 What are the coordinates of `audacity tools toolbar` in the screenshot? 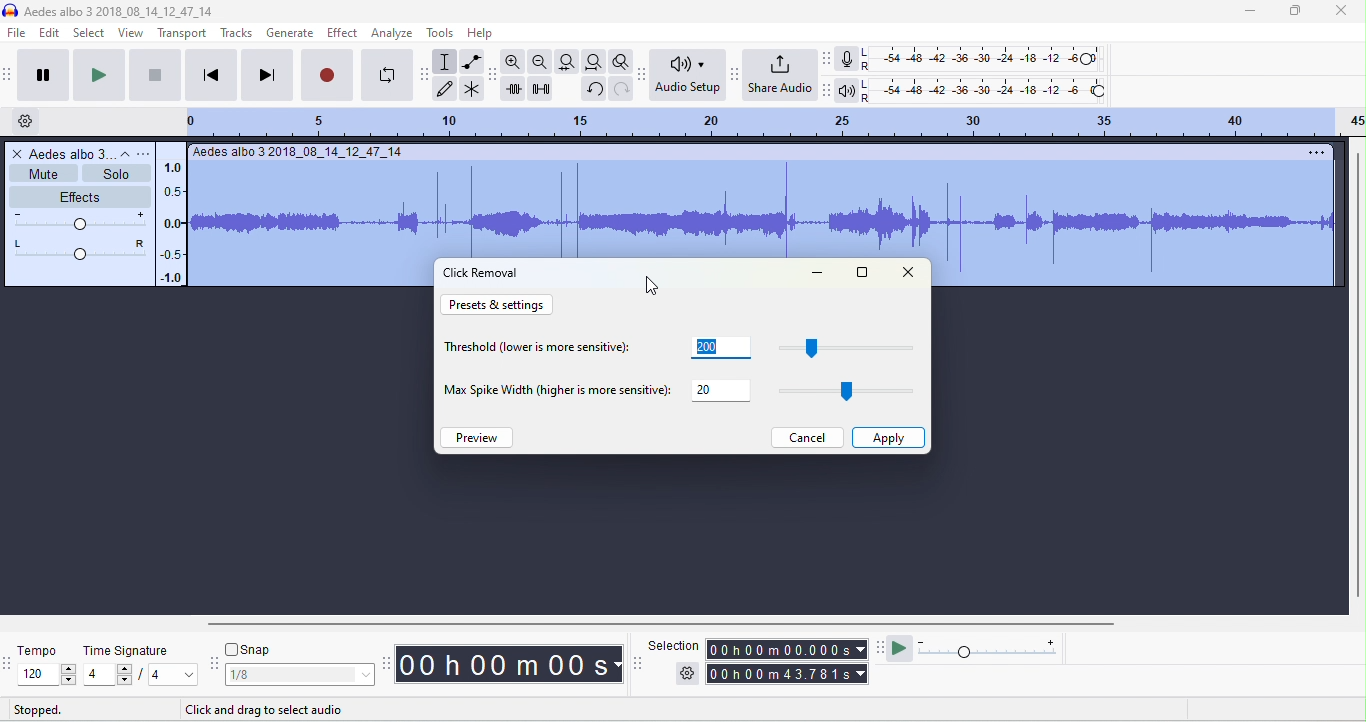 It's located at (427, 74).